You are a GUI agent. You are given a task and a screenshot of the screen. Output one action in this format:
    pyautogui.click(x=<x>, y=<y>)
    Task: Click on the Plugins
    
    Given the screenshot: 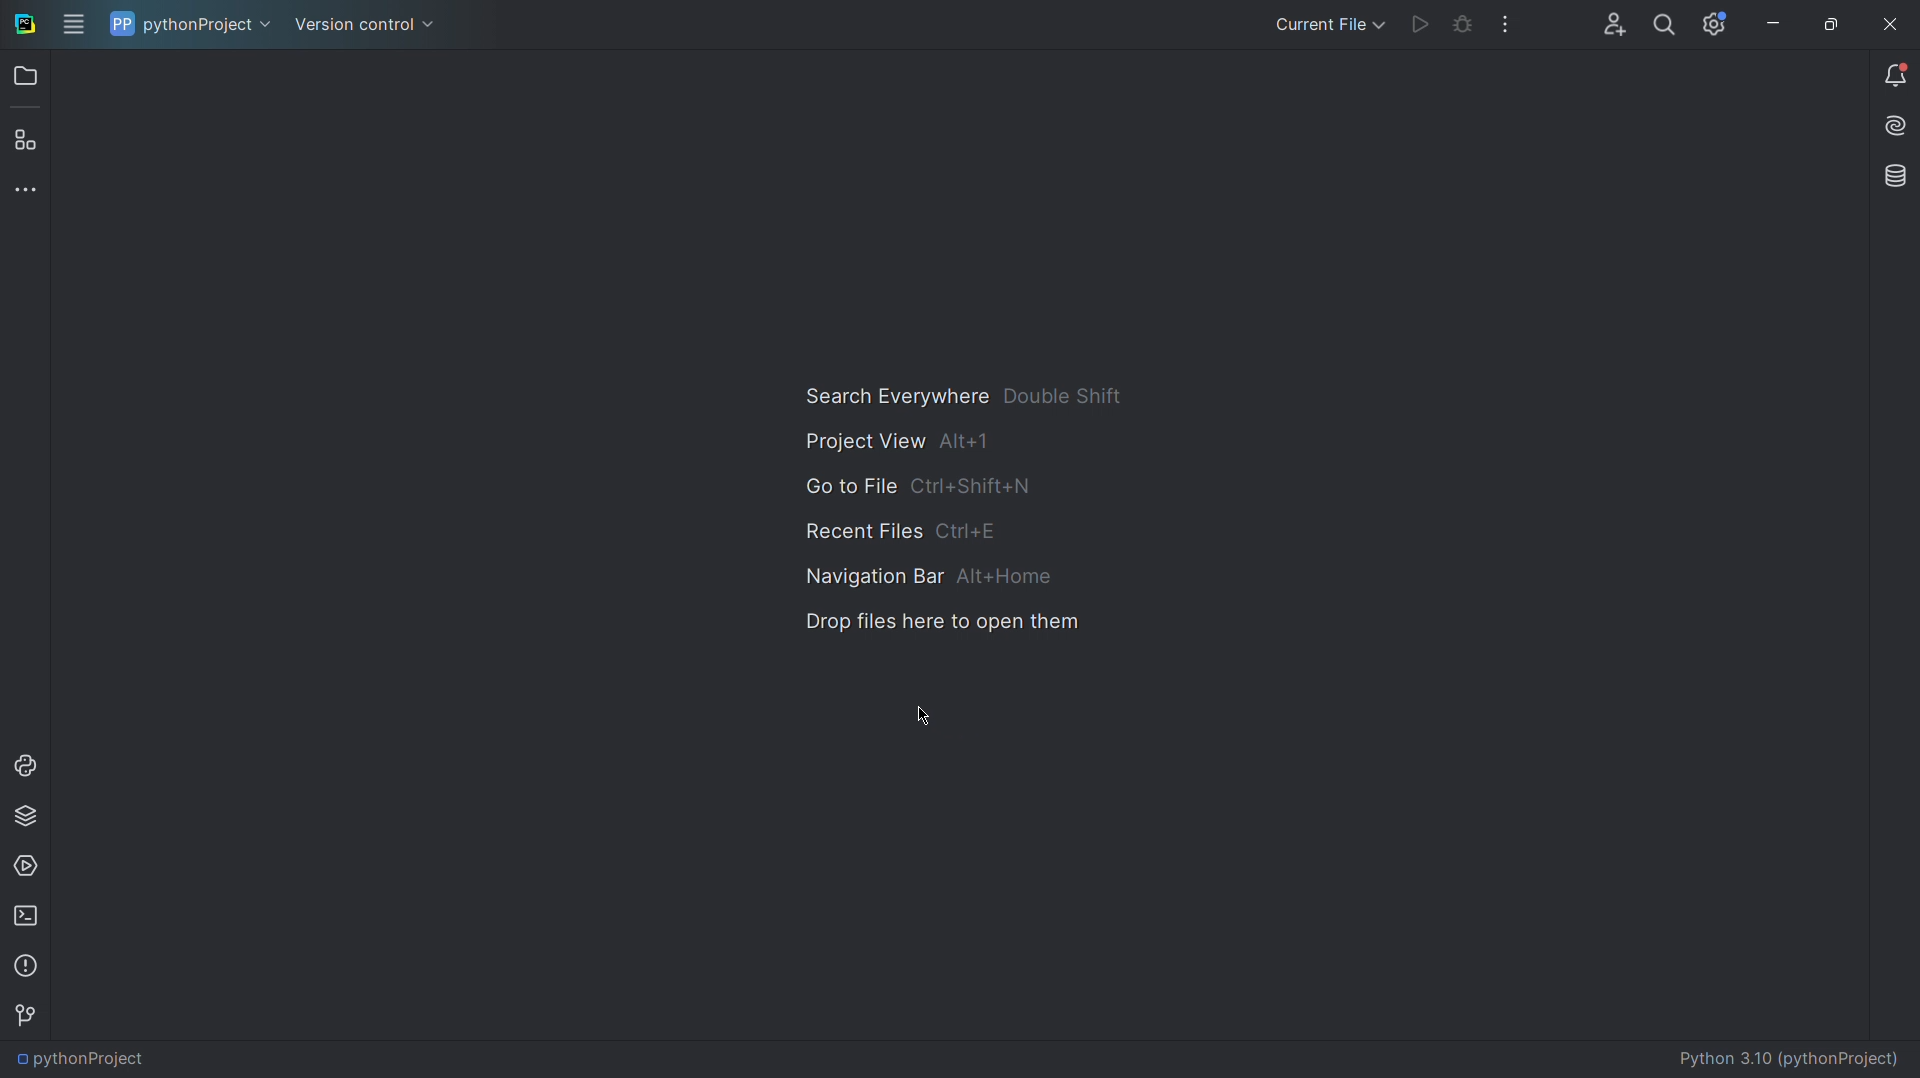 What is the action you would take?
    pyautogui.click(x=30, y=132)
    